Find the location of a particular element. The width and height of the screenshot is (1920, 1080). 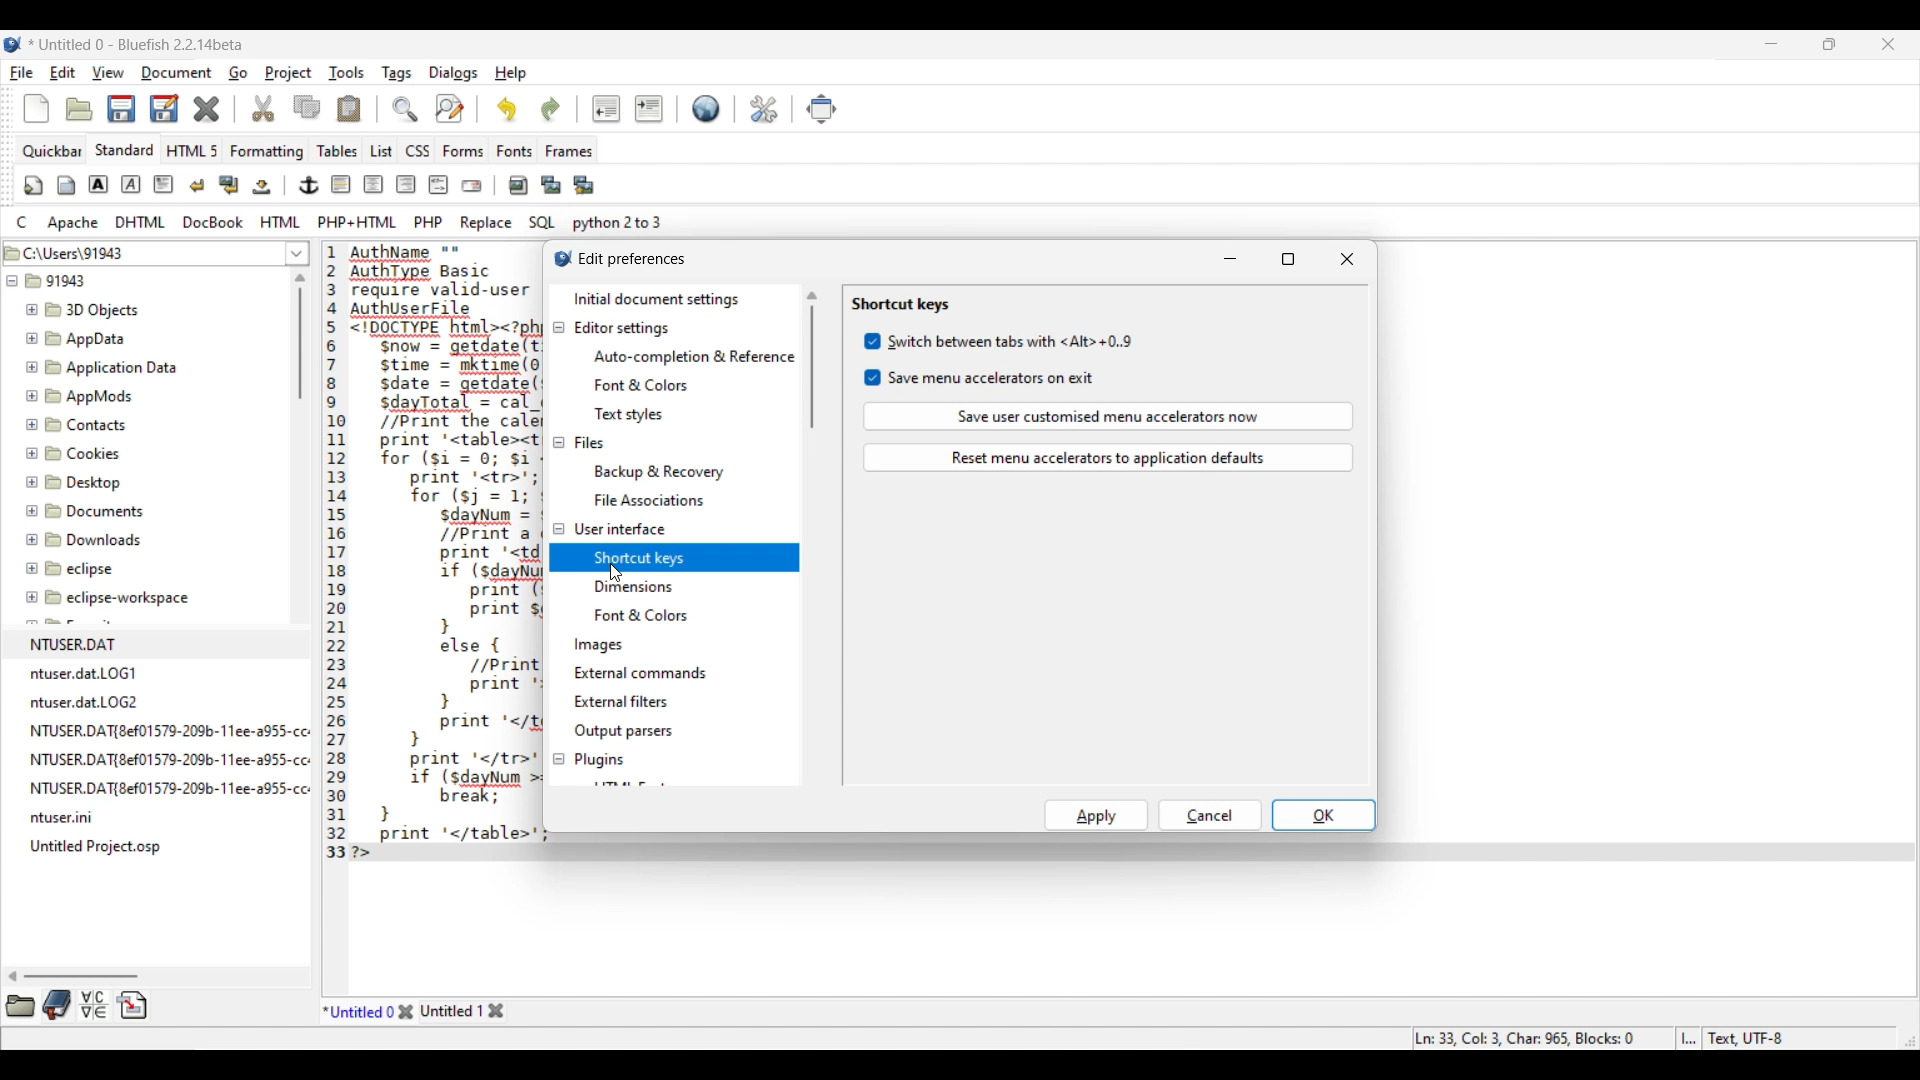

NTUSER.DATI8ef01579-209b-11ee-2955-cc+ is located at coordinates (167, 755).